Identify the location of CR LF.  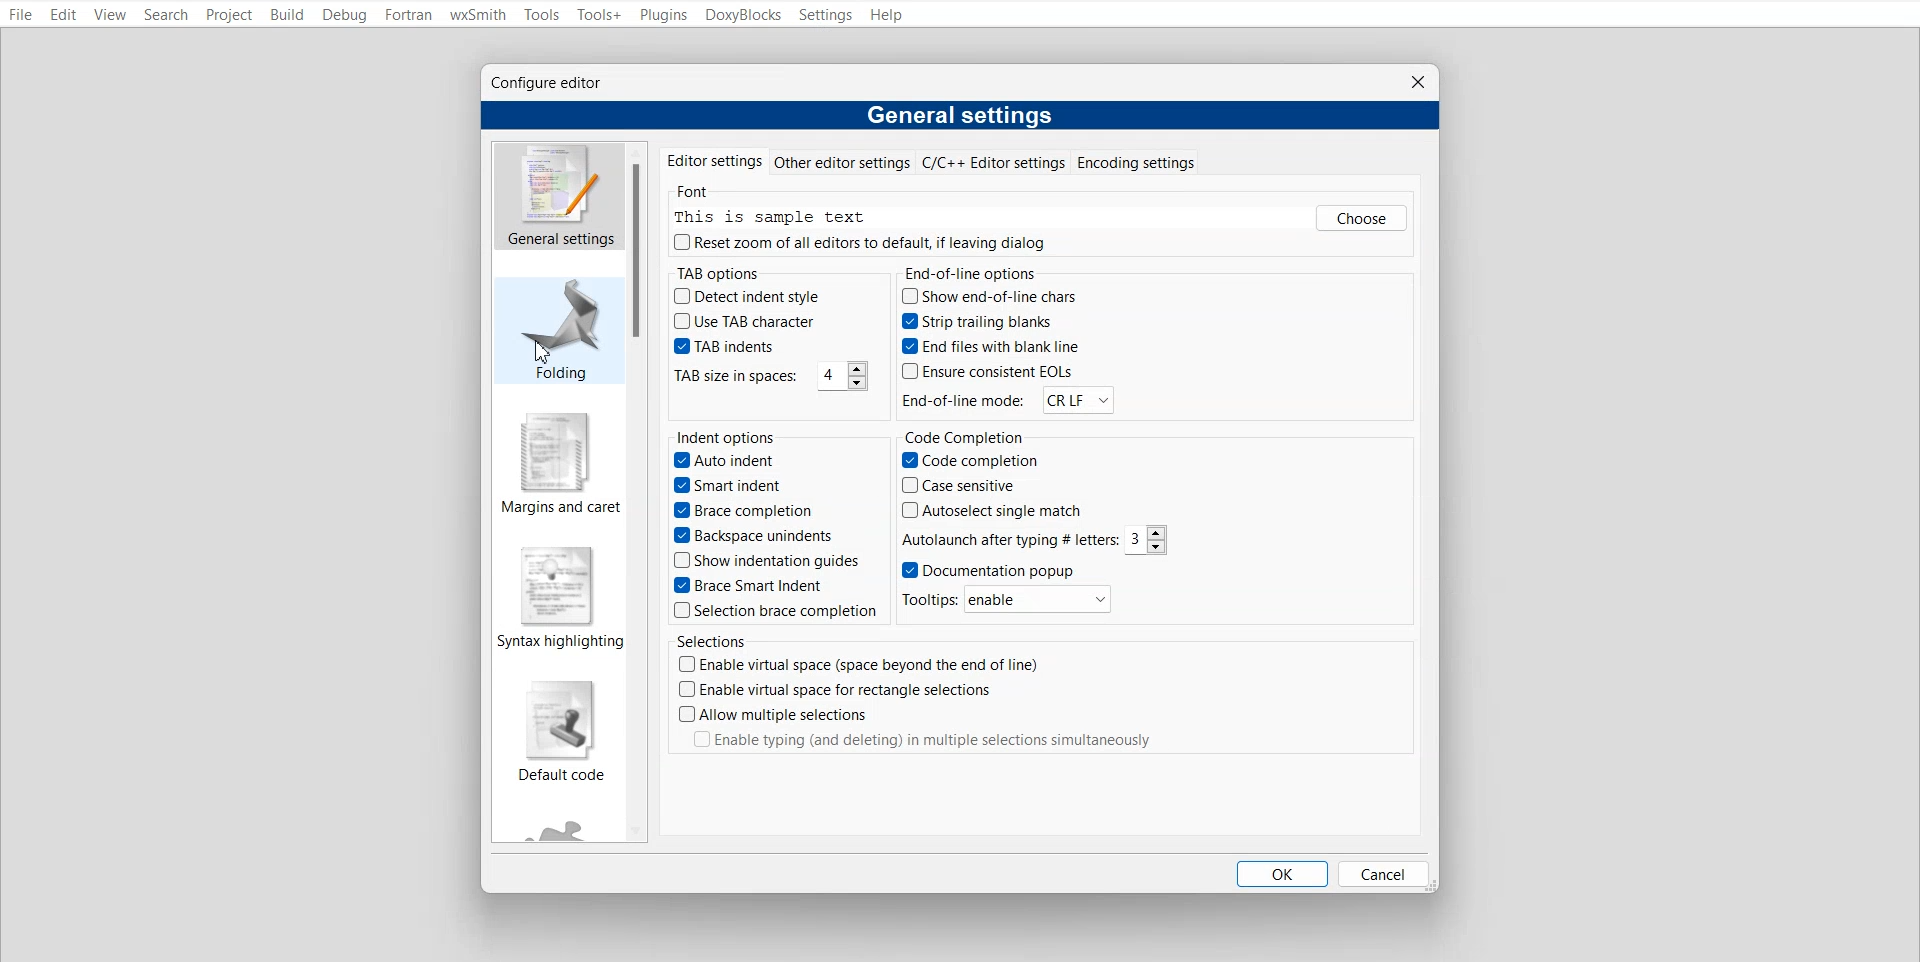
(1075, 402).